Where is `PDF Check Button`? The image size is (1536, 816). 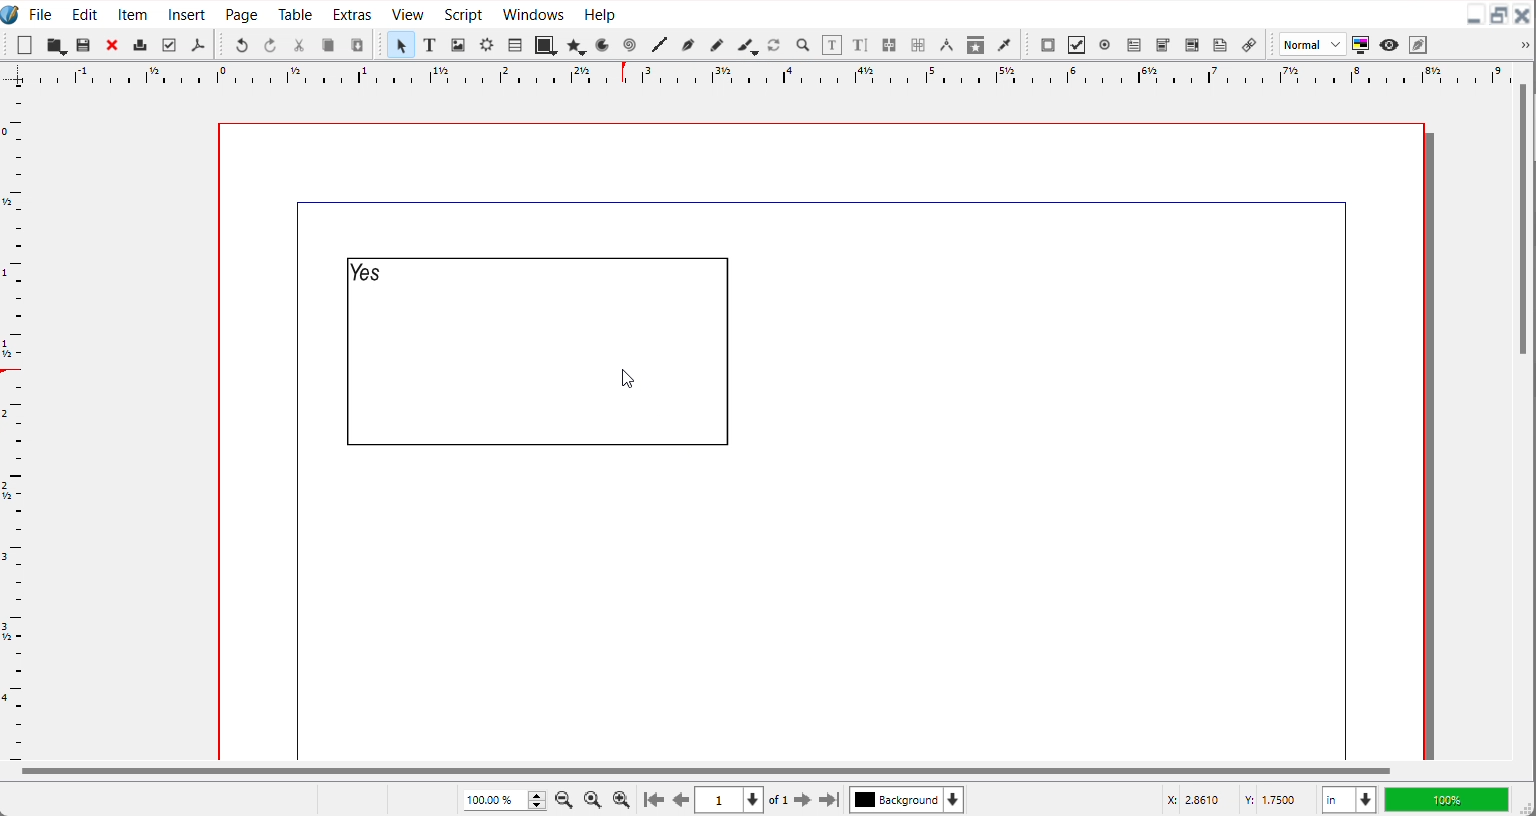 PDF Check Button is located at coordinates (1076, 45).